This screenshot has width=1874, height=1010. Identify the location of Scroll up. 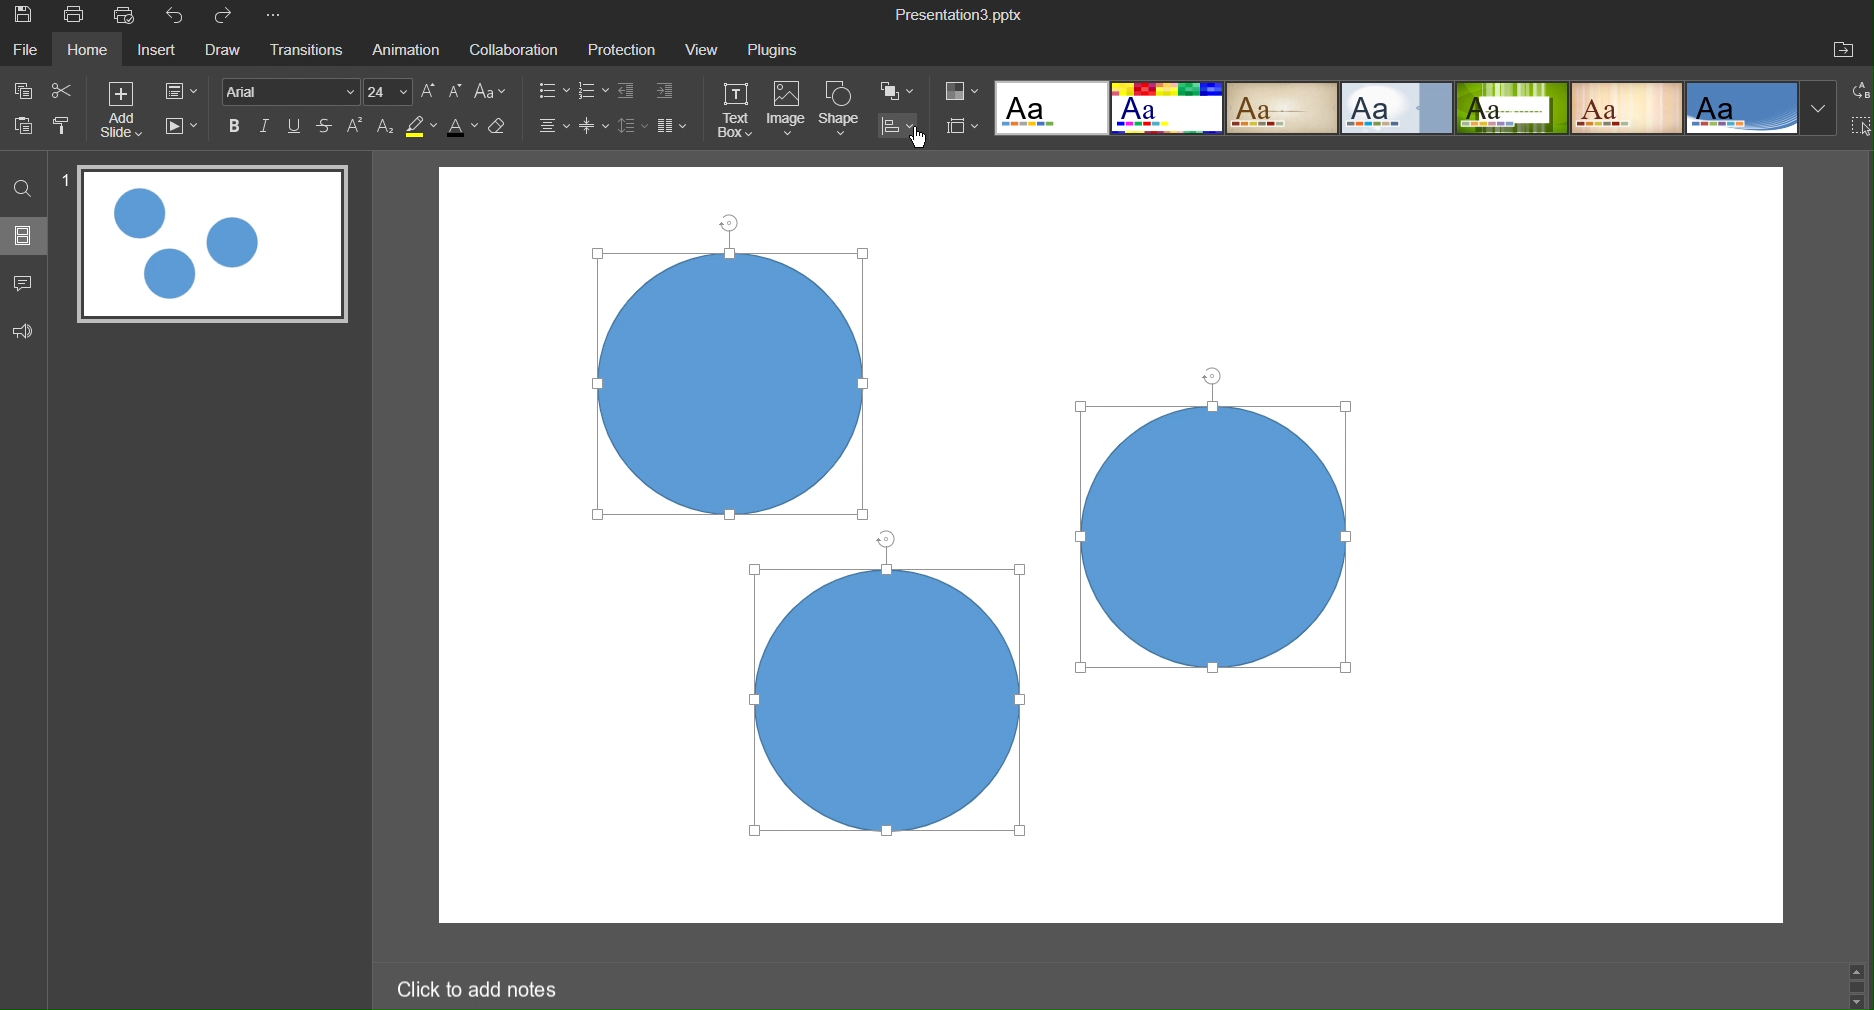
(1862, 966).